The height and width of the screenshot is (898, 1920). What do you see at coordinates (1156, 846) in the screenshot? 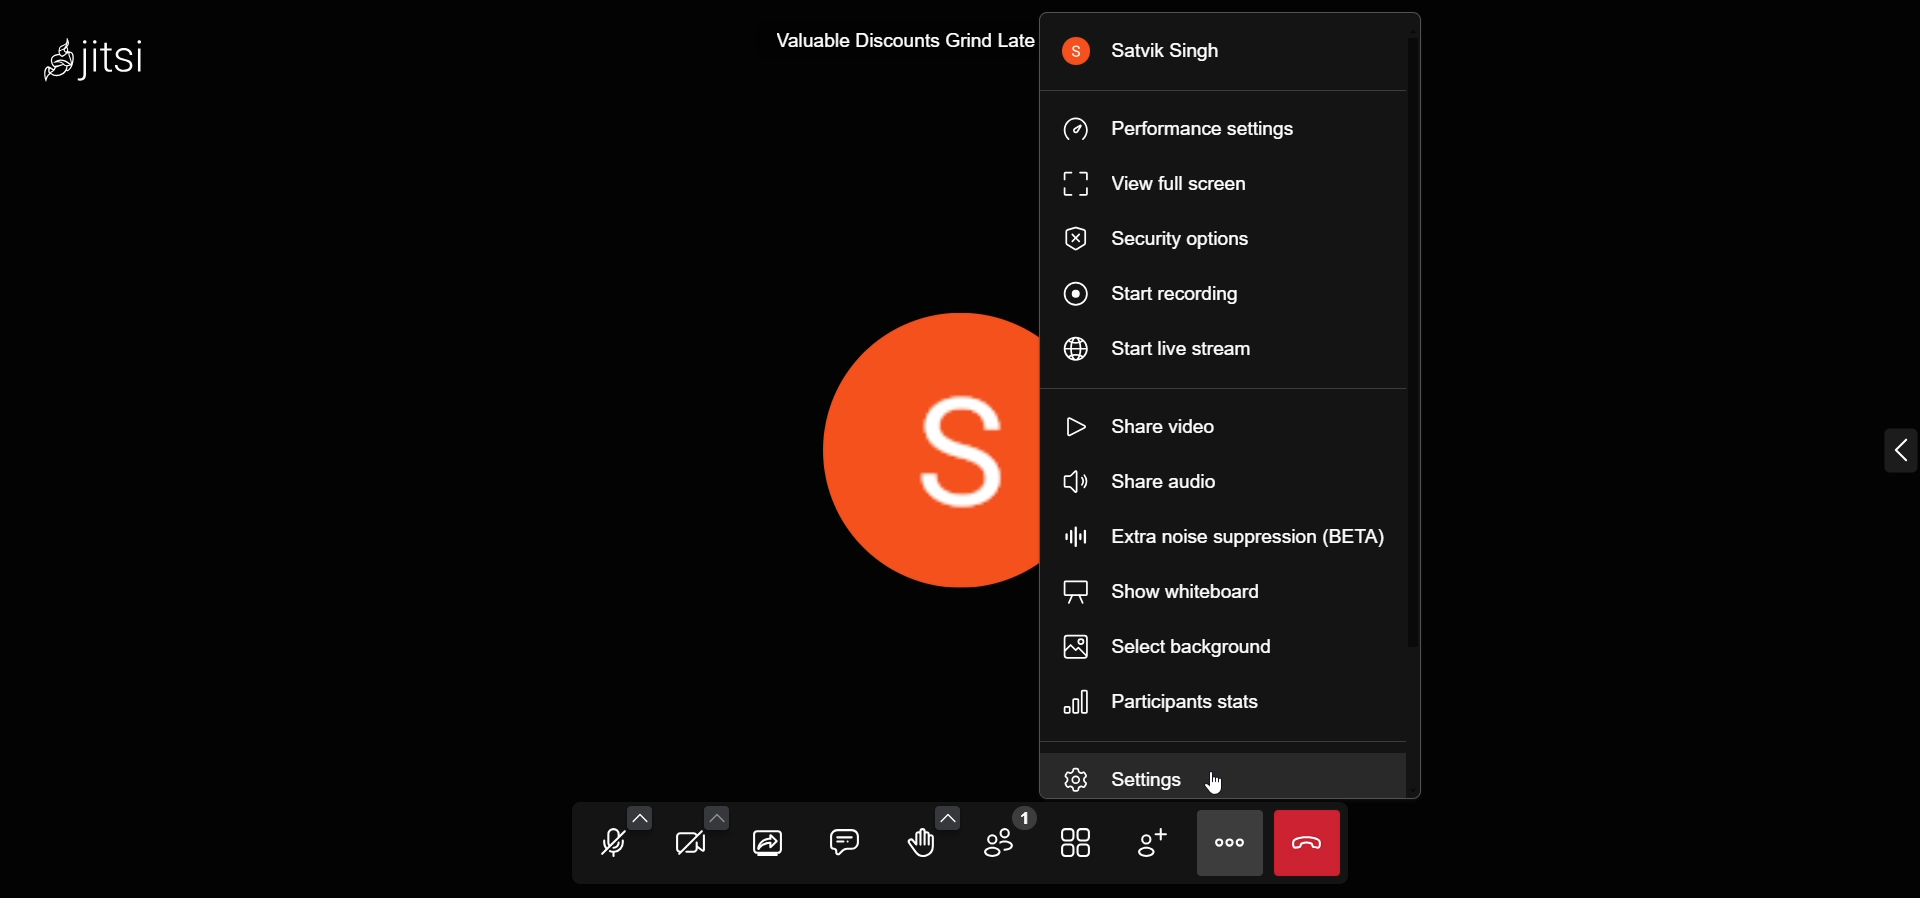
I see `invite people` at bounding box center [1156, 846].